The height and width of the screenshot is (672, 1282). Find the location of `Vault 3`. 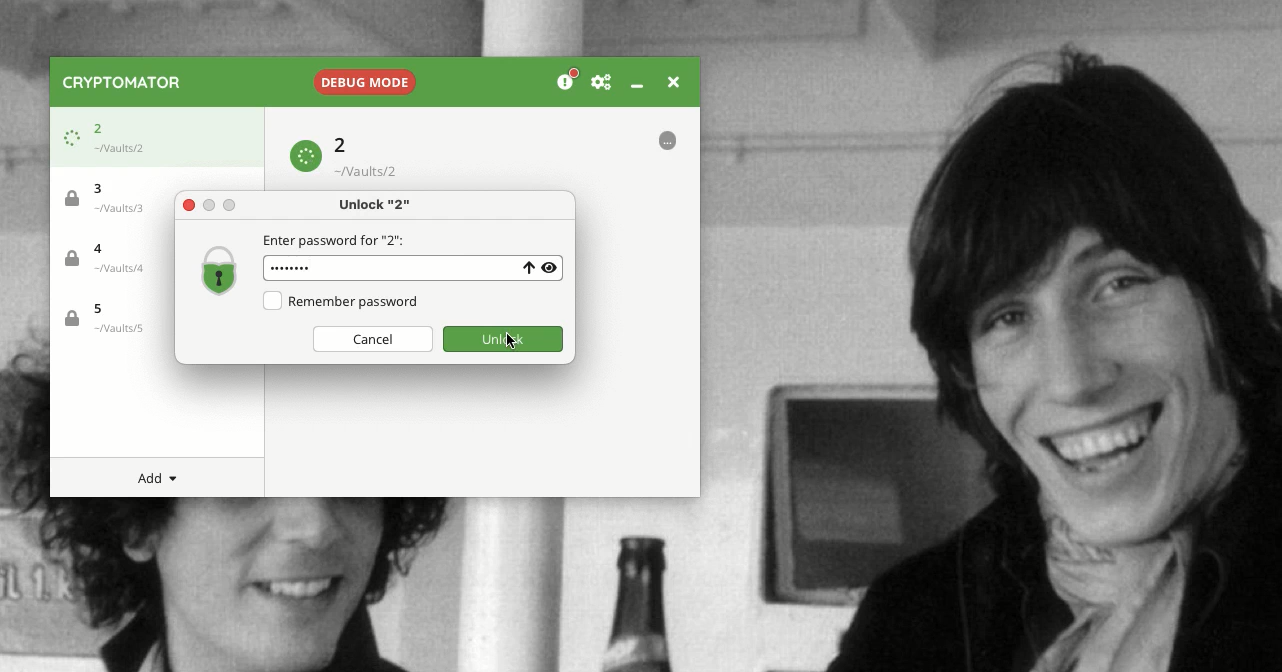

Vault 3 is located at coordinates (114, 196).